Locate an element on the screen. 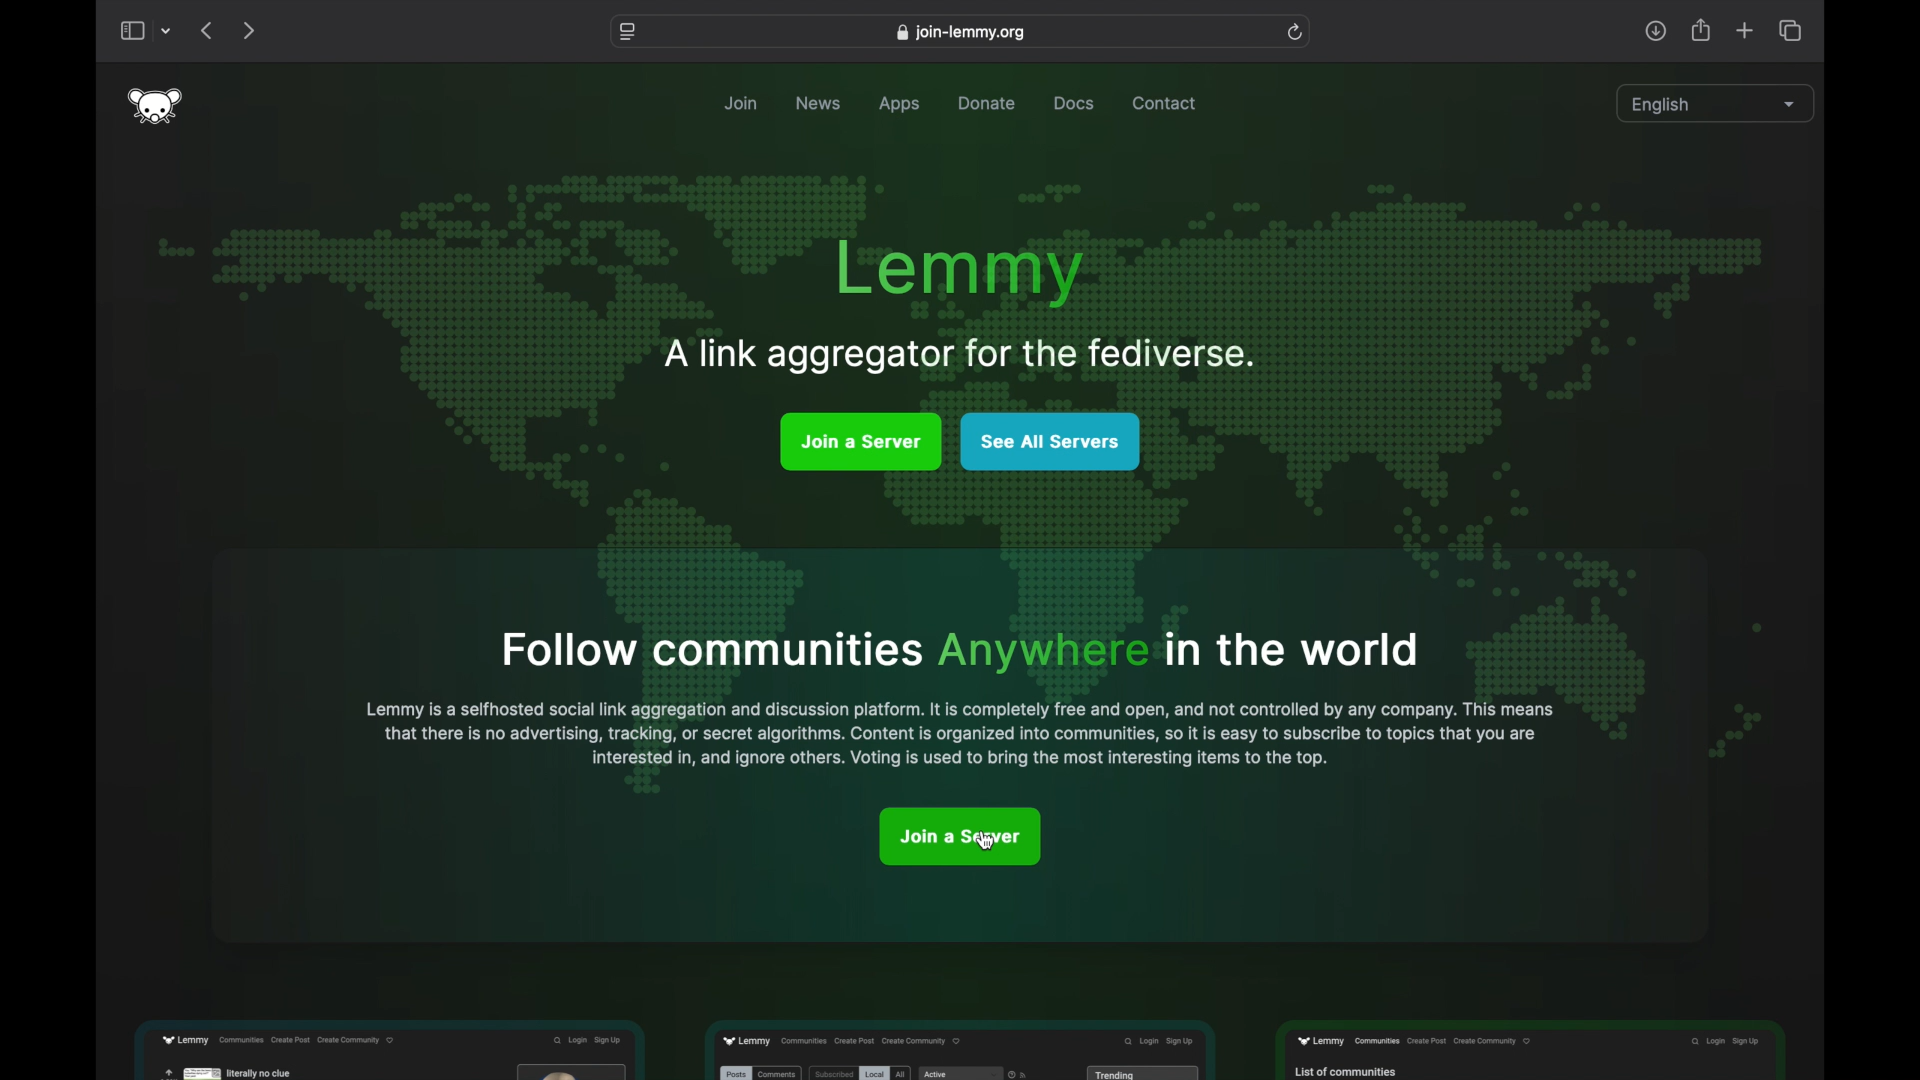 This screenshot has width=1920, height=1080. new tab is located at coordinates (1746, 30).